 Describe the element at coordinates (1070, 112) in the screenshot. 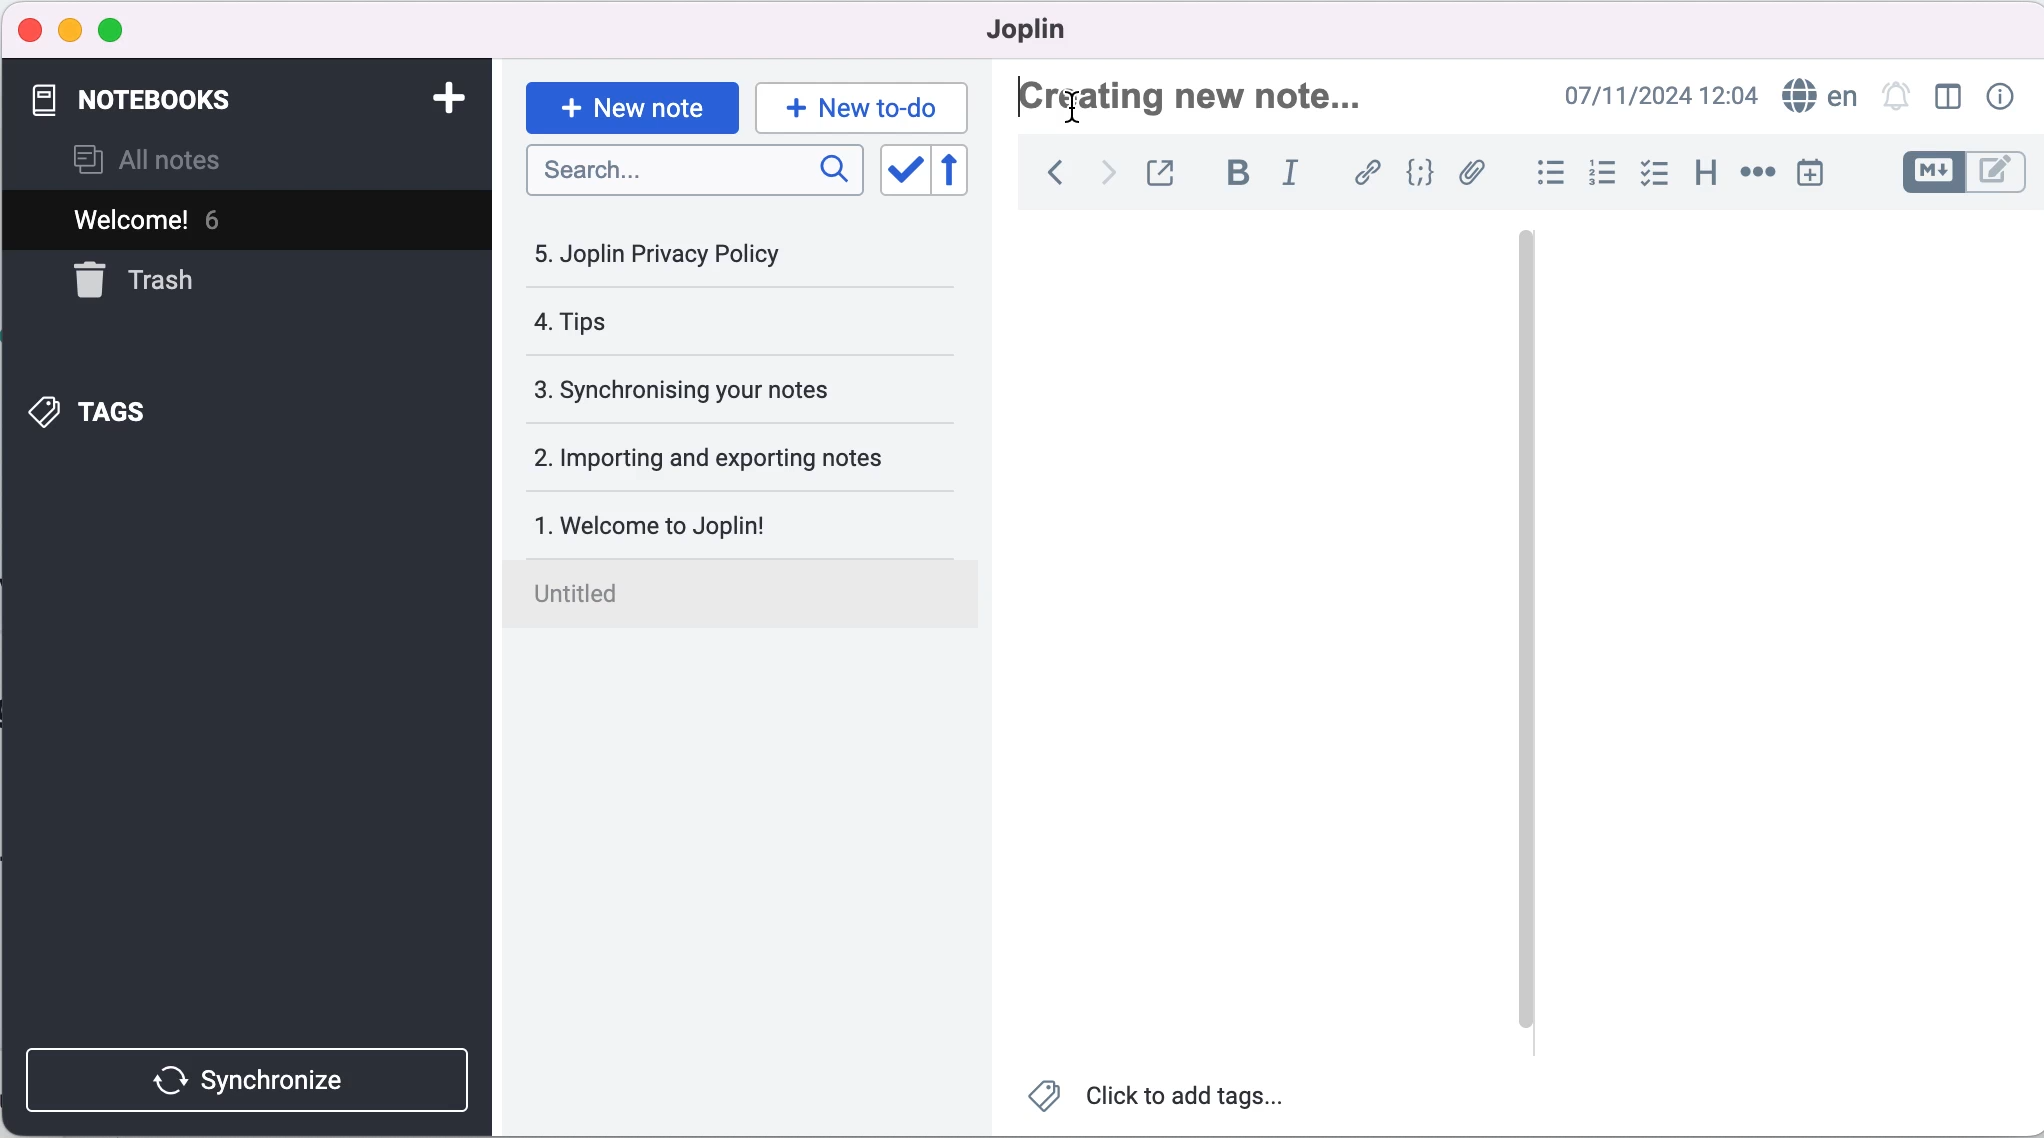

I see `cursor` at that location.